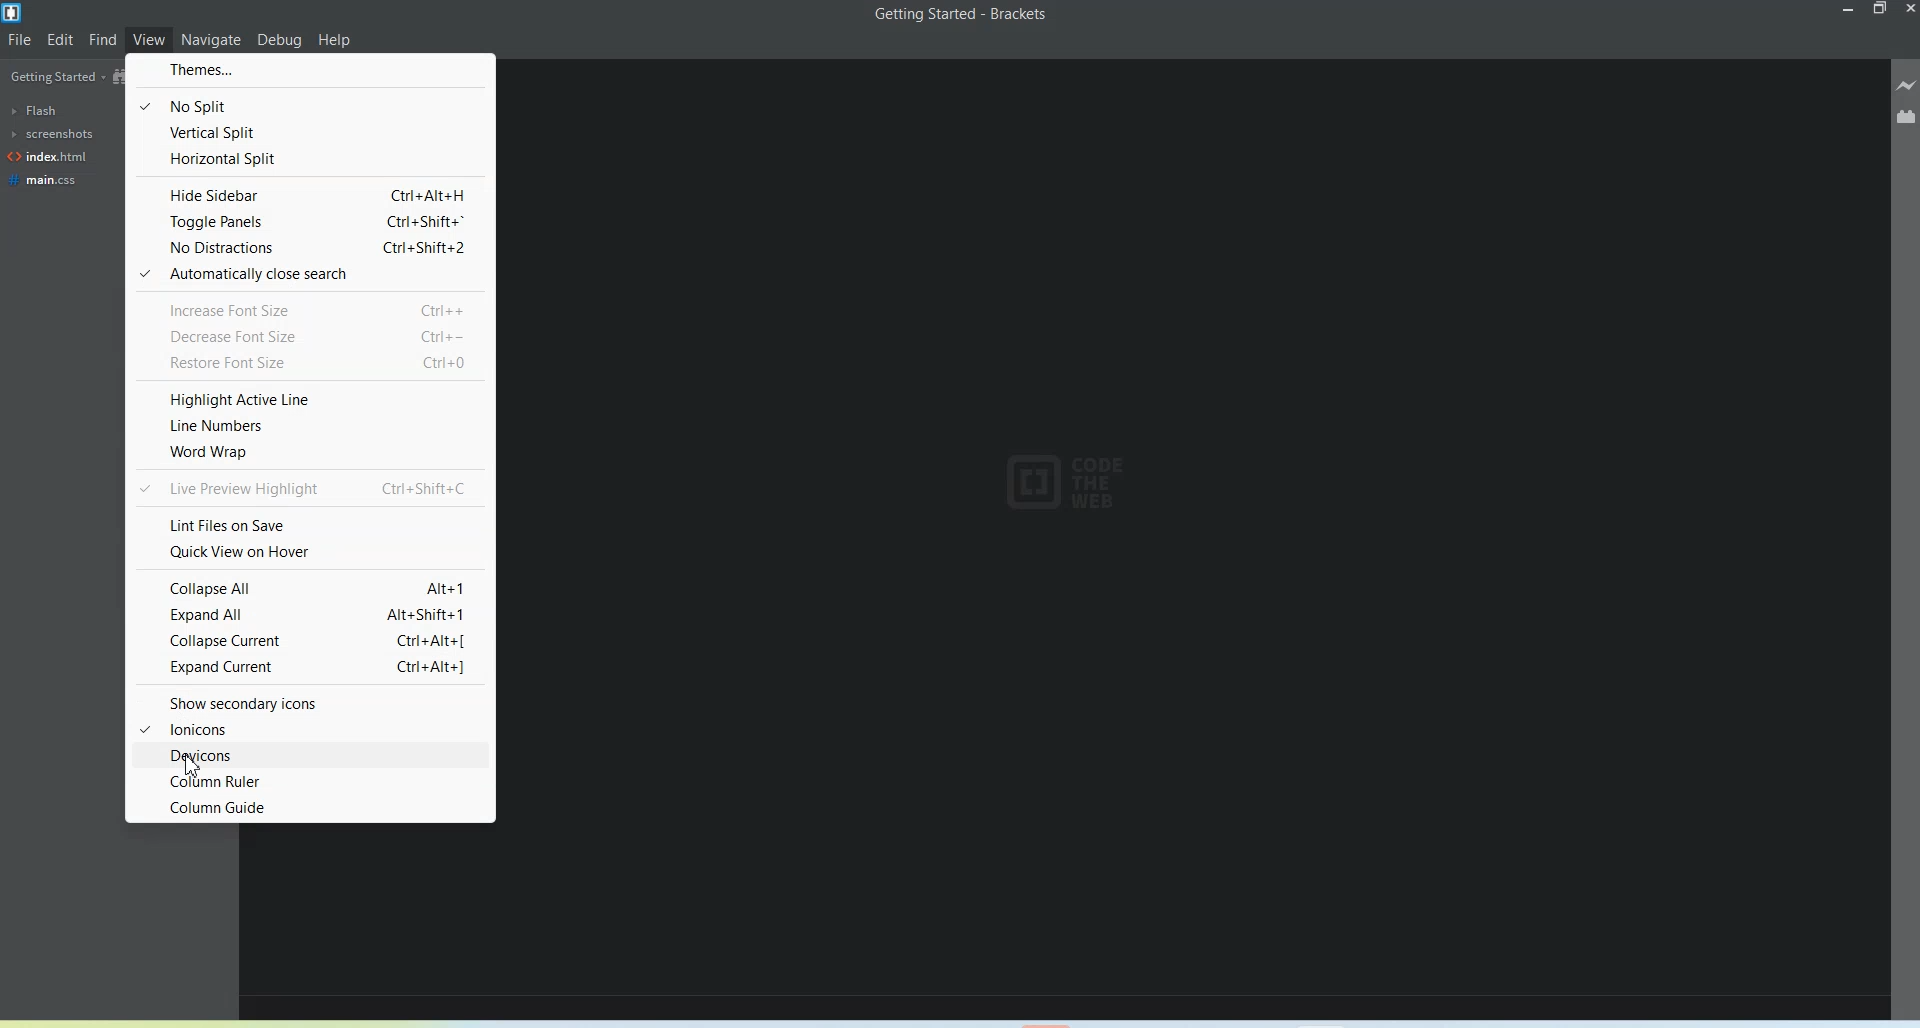 The height and width of the screenshot is (1028, 1920). What do you see at coordinates (309, 69) in the screenshot?
I see `Themes` at bounding box center [309, 69].